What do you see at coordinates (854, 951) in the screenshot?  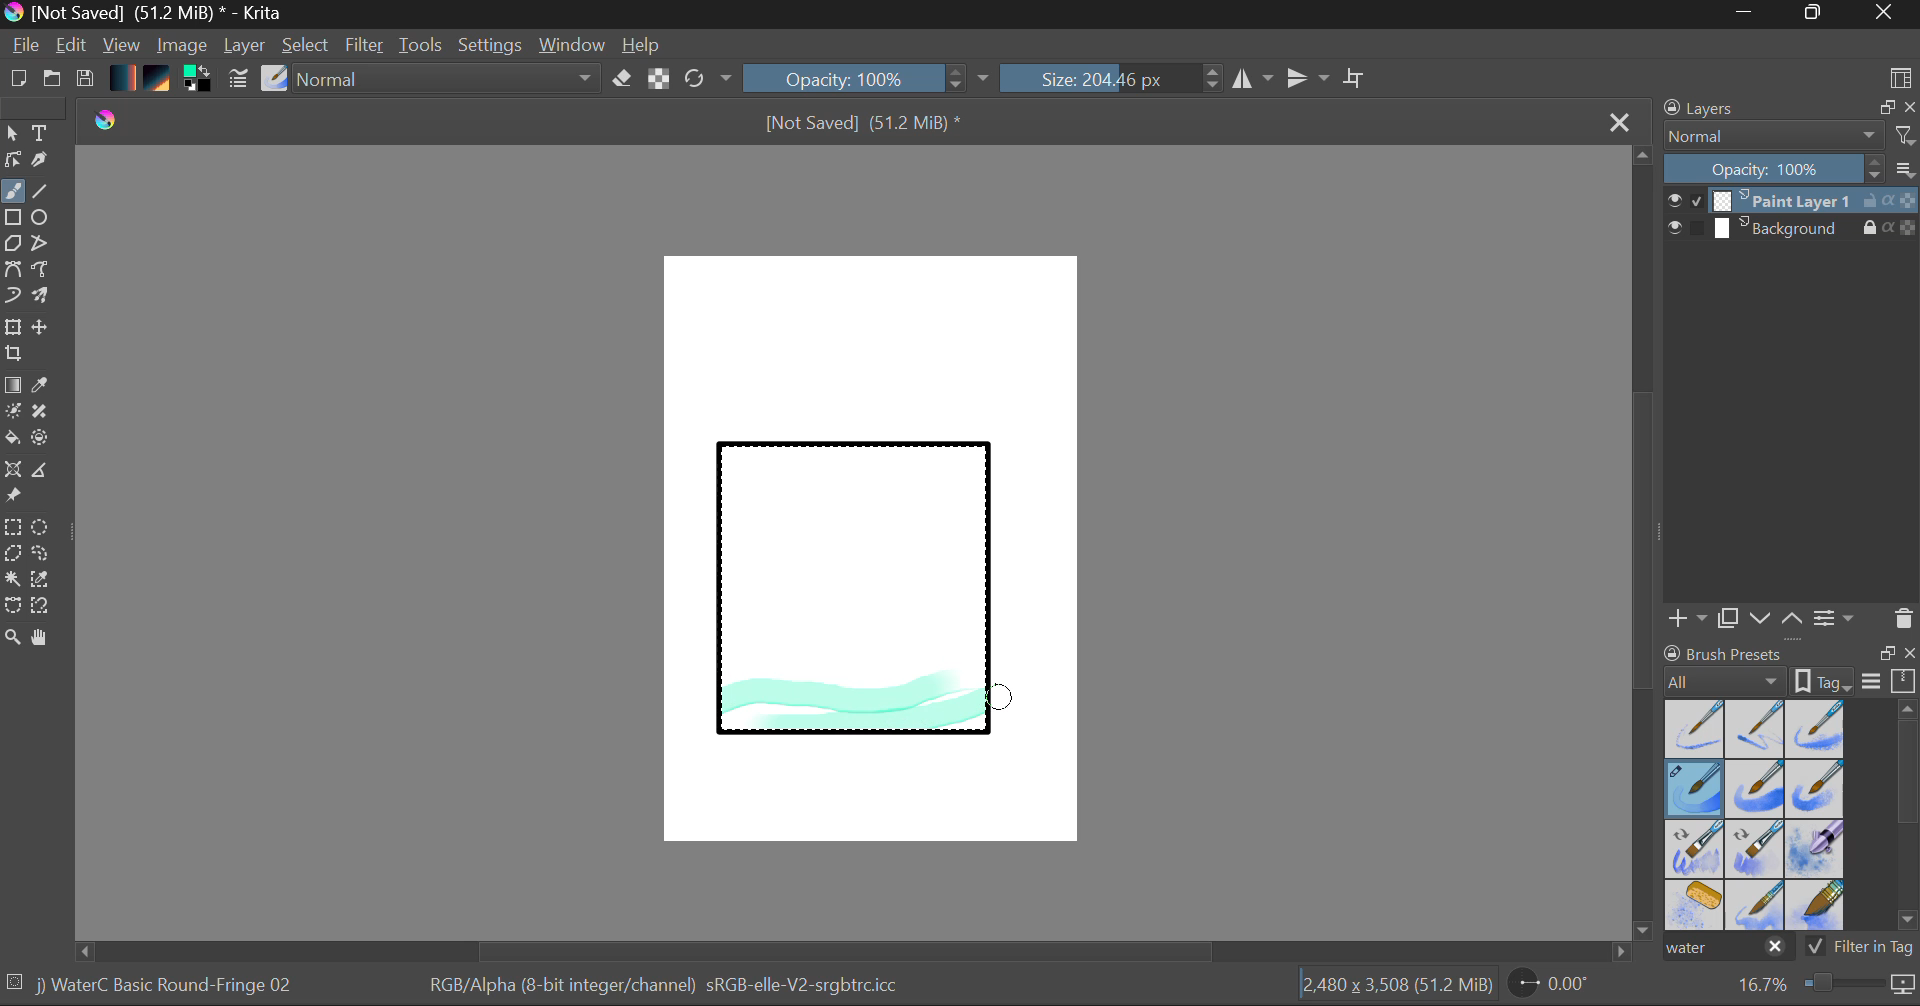 I see `Scroll Bar` at bounding box center [854, 951].